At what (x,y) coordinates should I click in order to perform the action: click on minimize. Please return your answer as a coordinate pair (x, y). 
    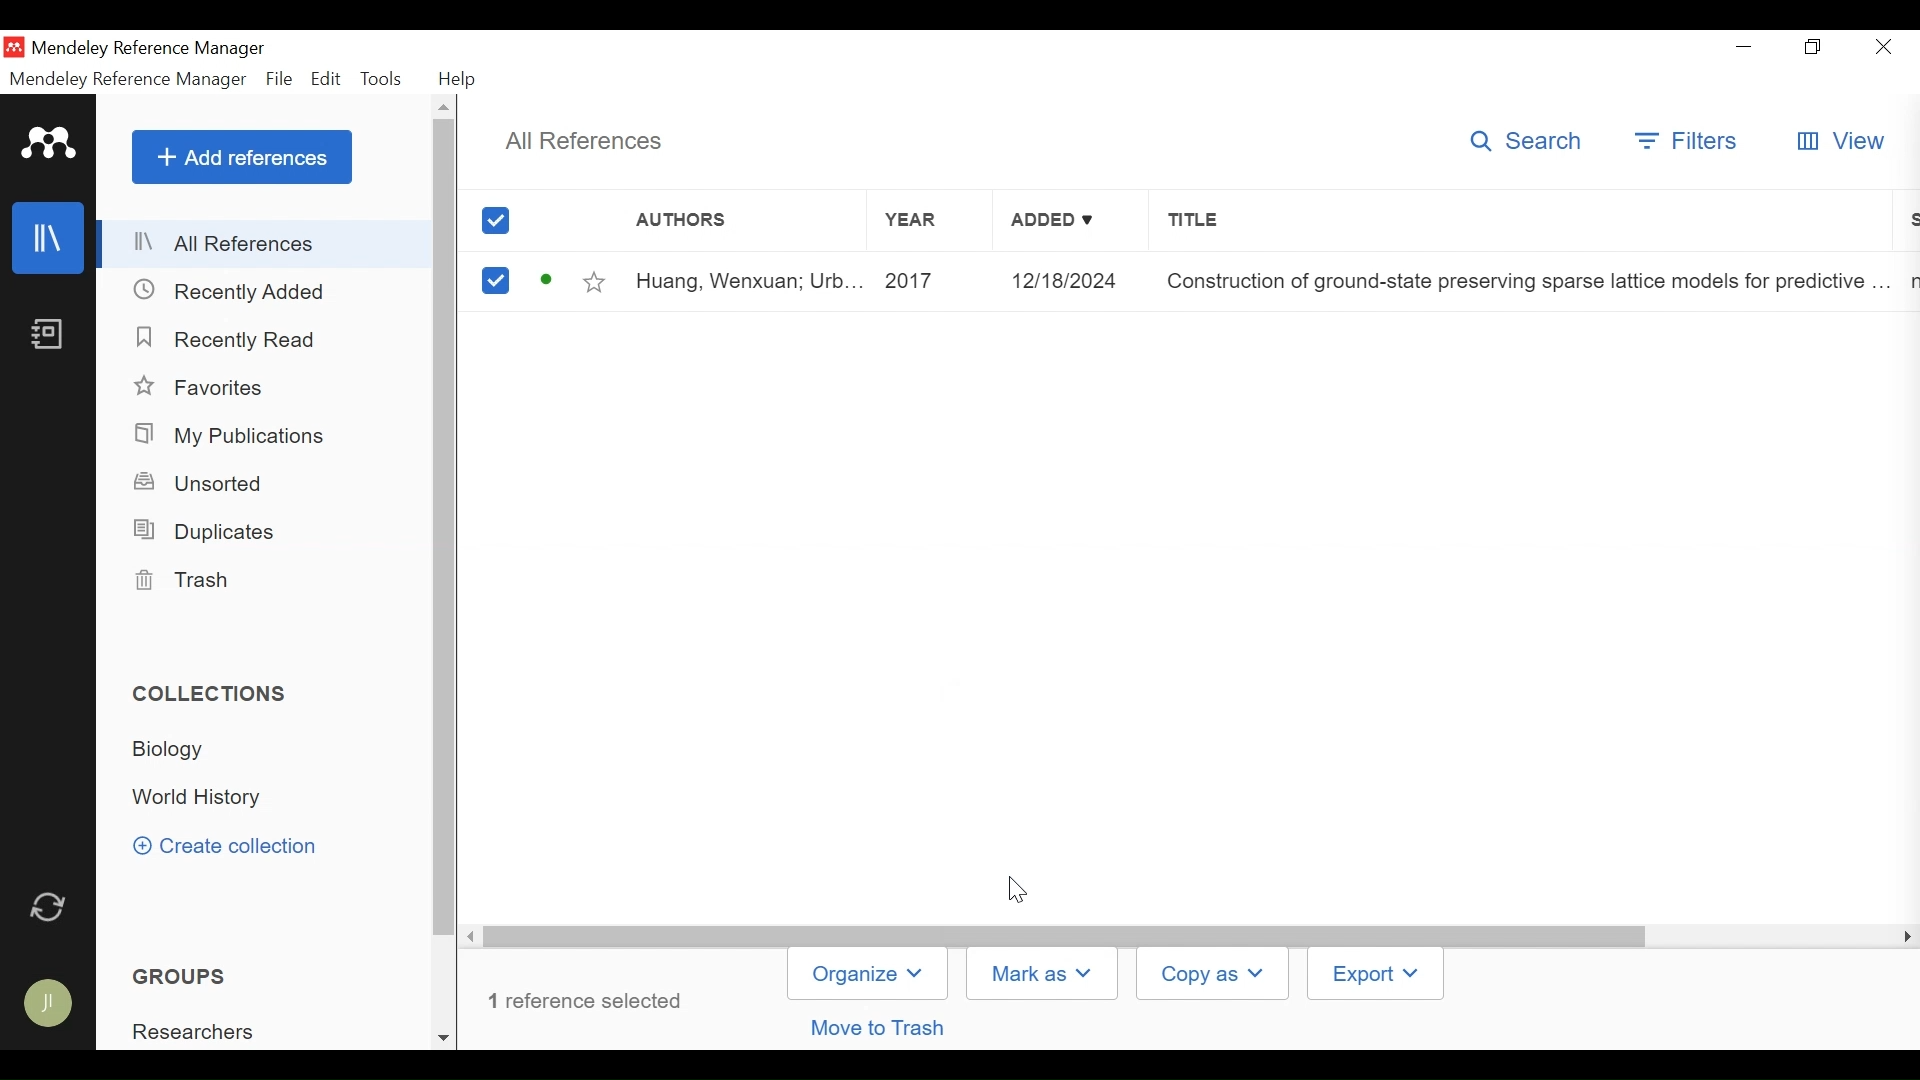
    Looking at the image, I should click on (1745, 44).